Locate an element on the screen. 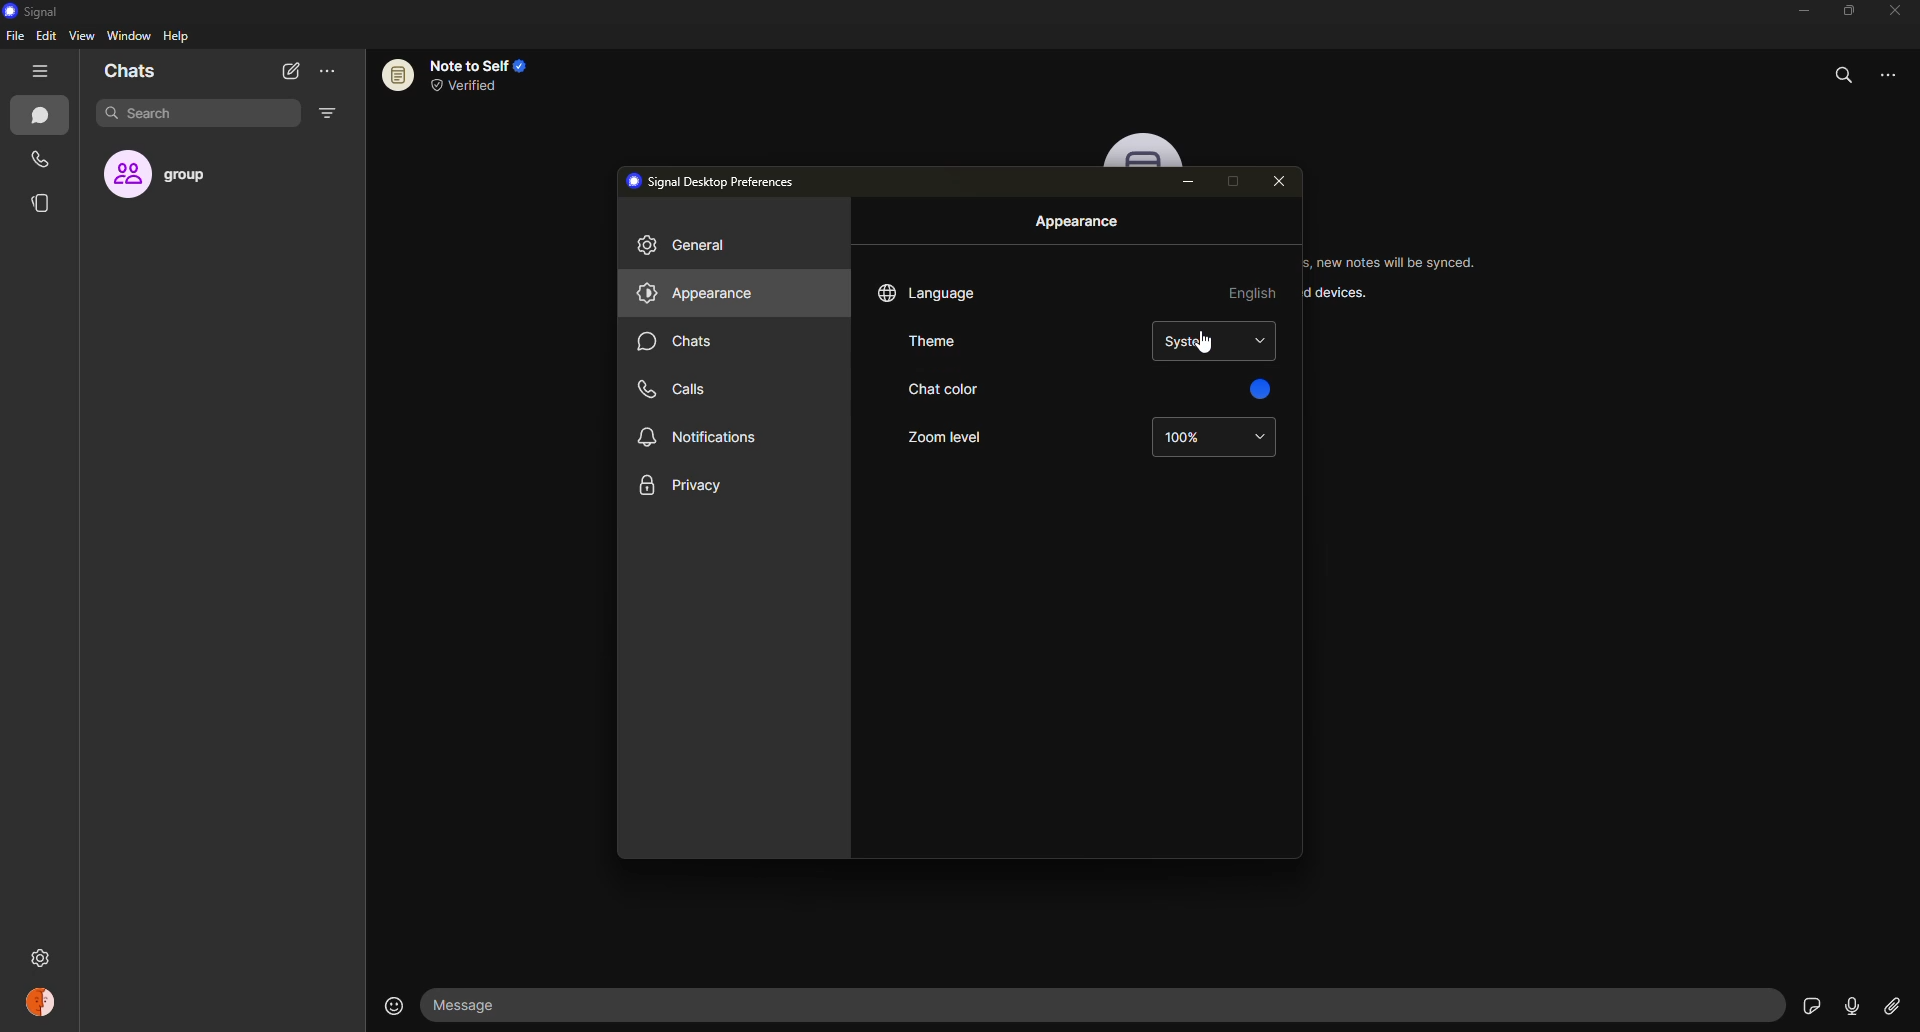 The image size is (1920, 1032). settings is located at coordinates (39, 958).